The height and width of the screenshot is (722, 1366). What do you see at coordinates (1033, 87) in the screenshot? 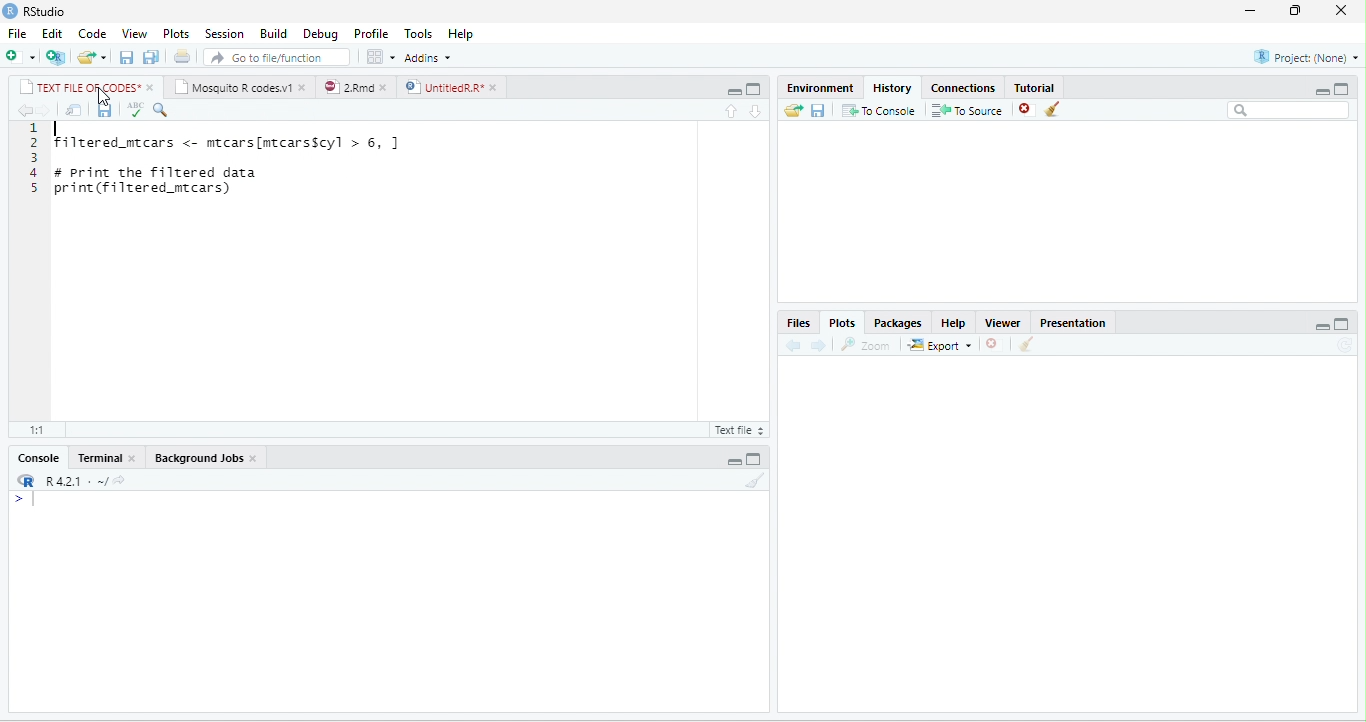
I see `Tutorial` at bounding box center [1033, 87].